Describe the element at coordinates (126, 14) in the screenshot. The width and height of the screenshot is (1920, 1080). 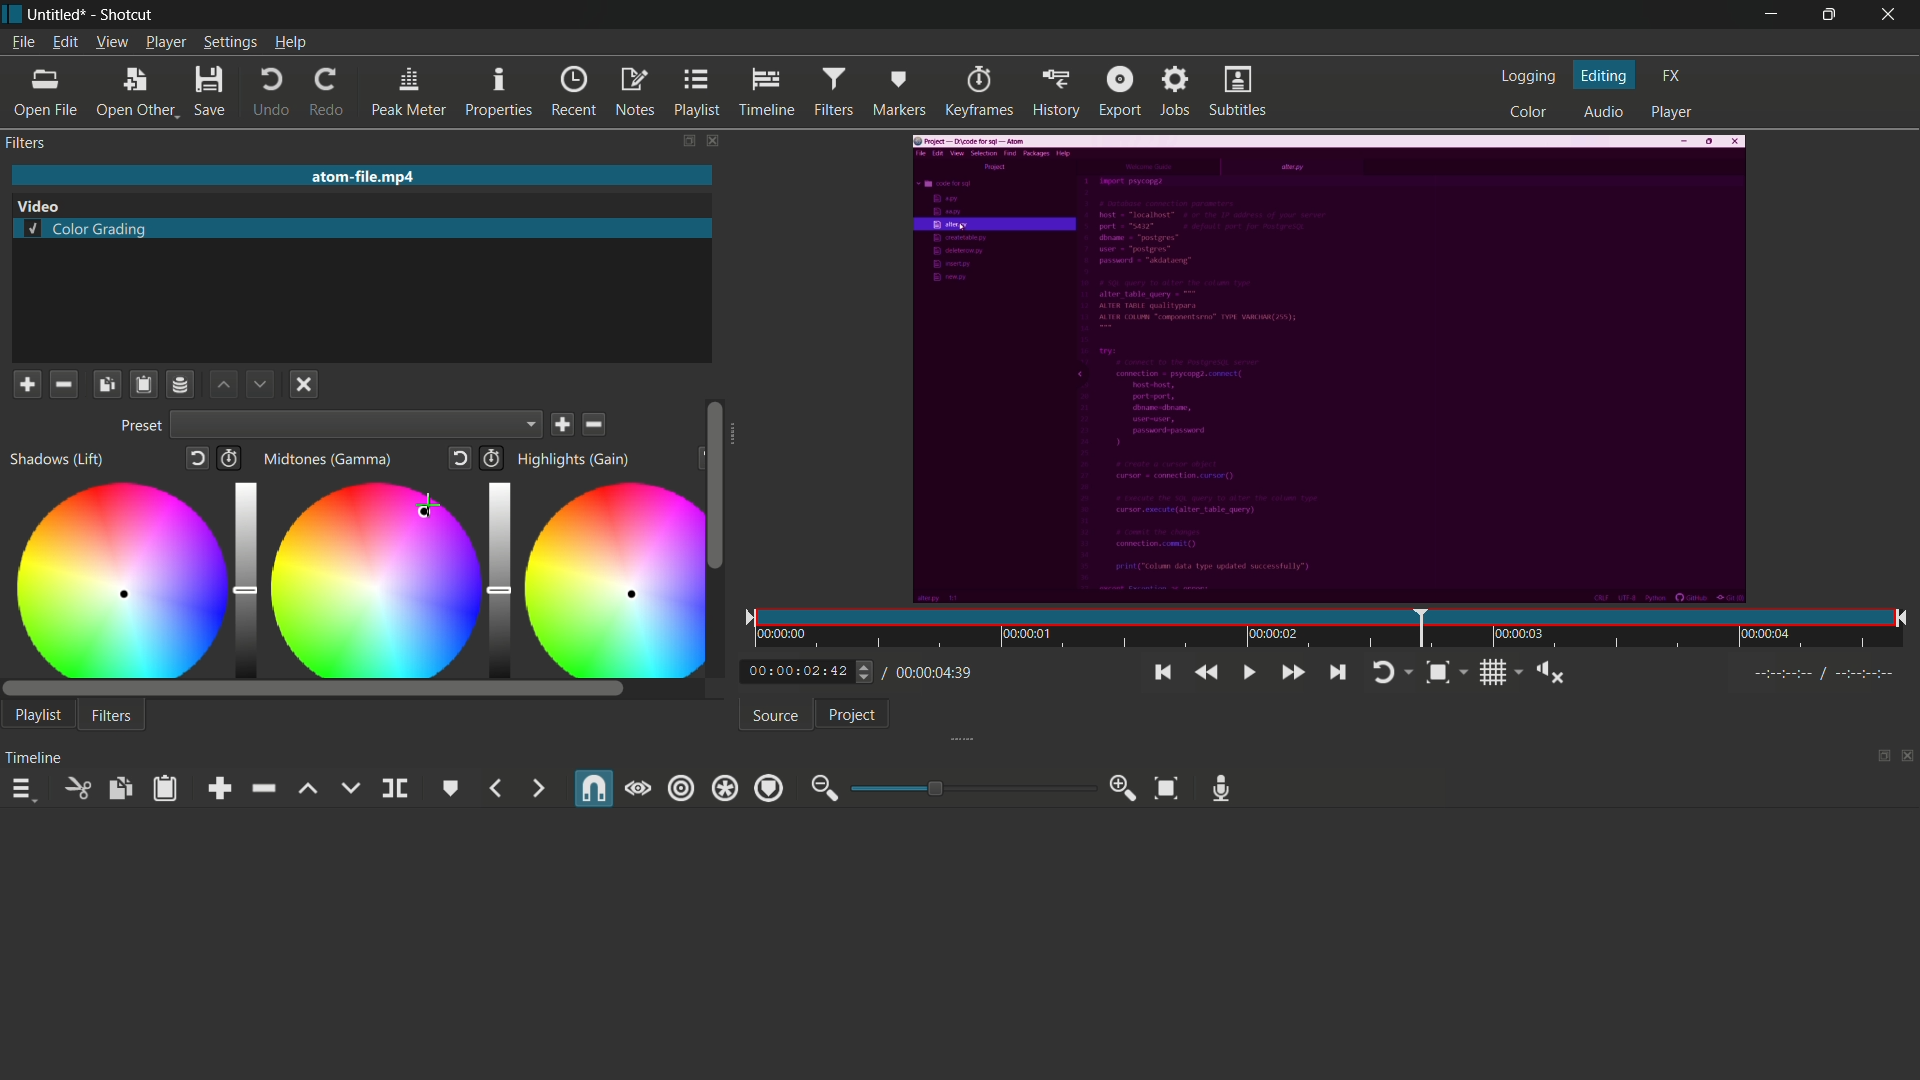
I see `app name` at that location.